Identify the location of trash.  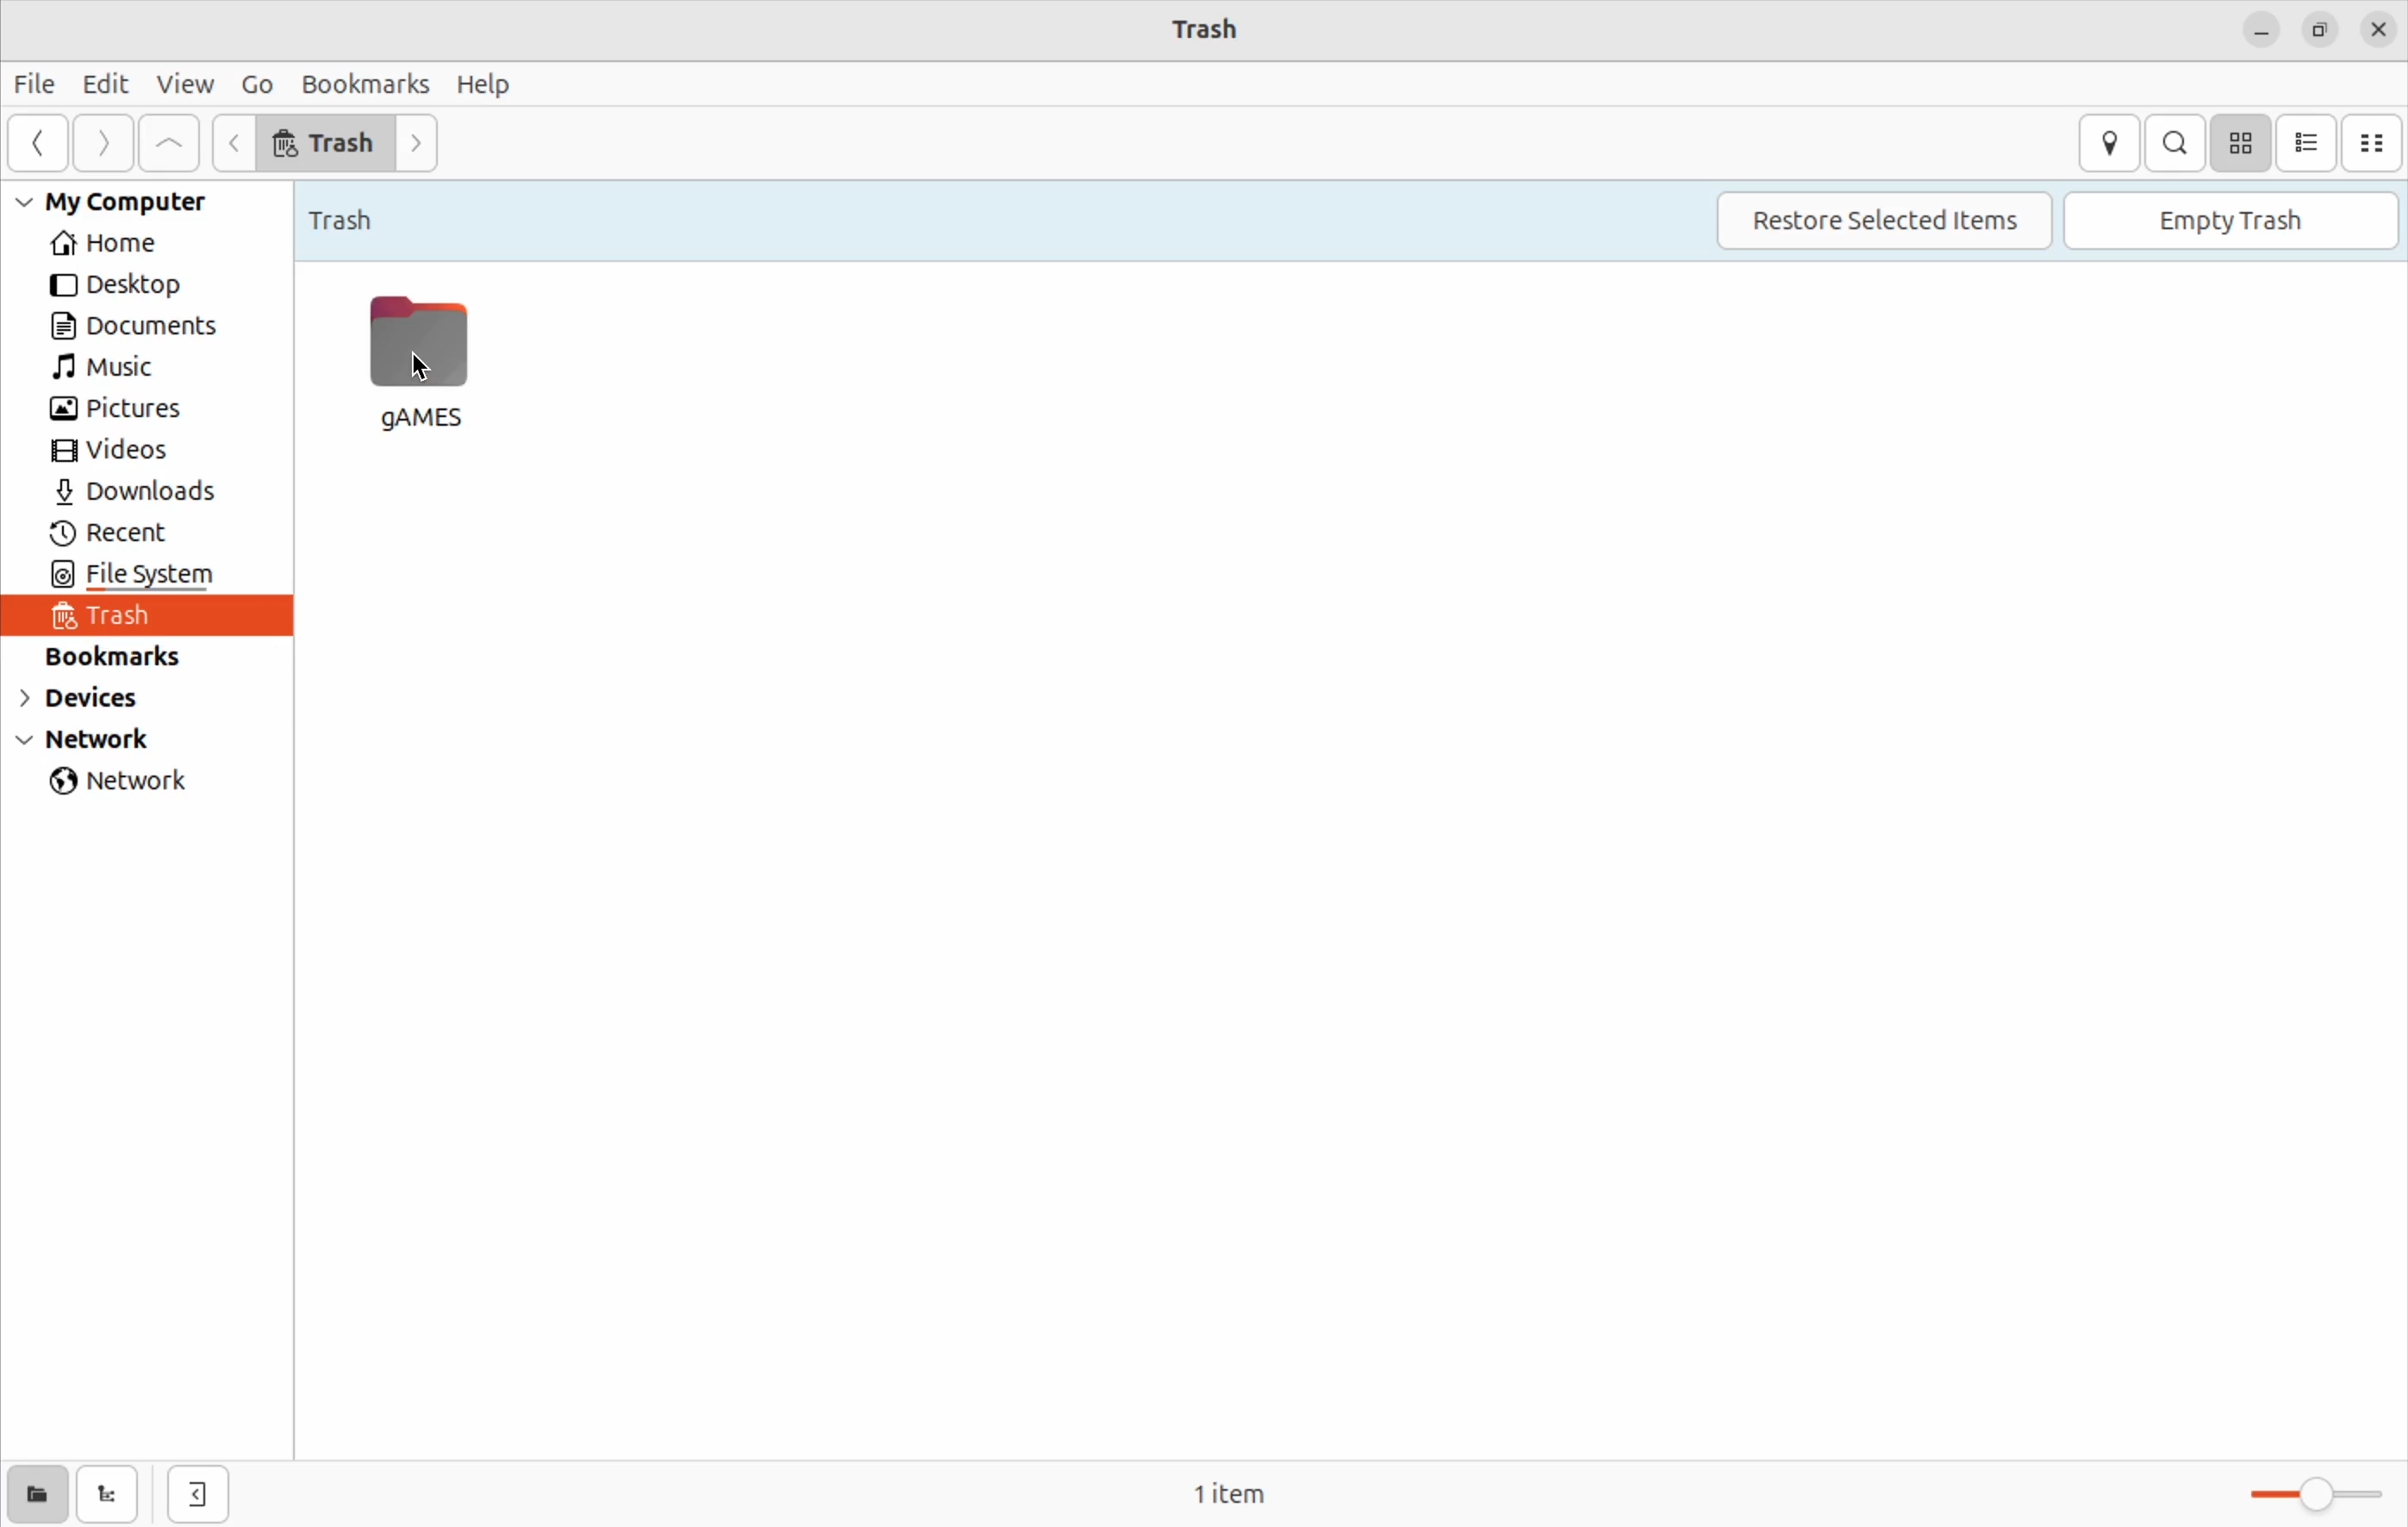
(326, 141).